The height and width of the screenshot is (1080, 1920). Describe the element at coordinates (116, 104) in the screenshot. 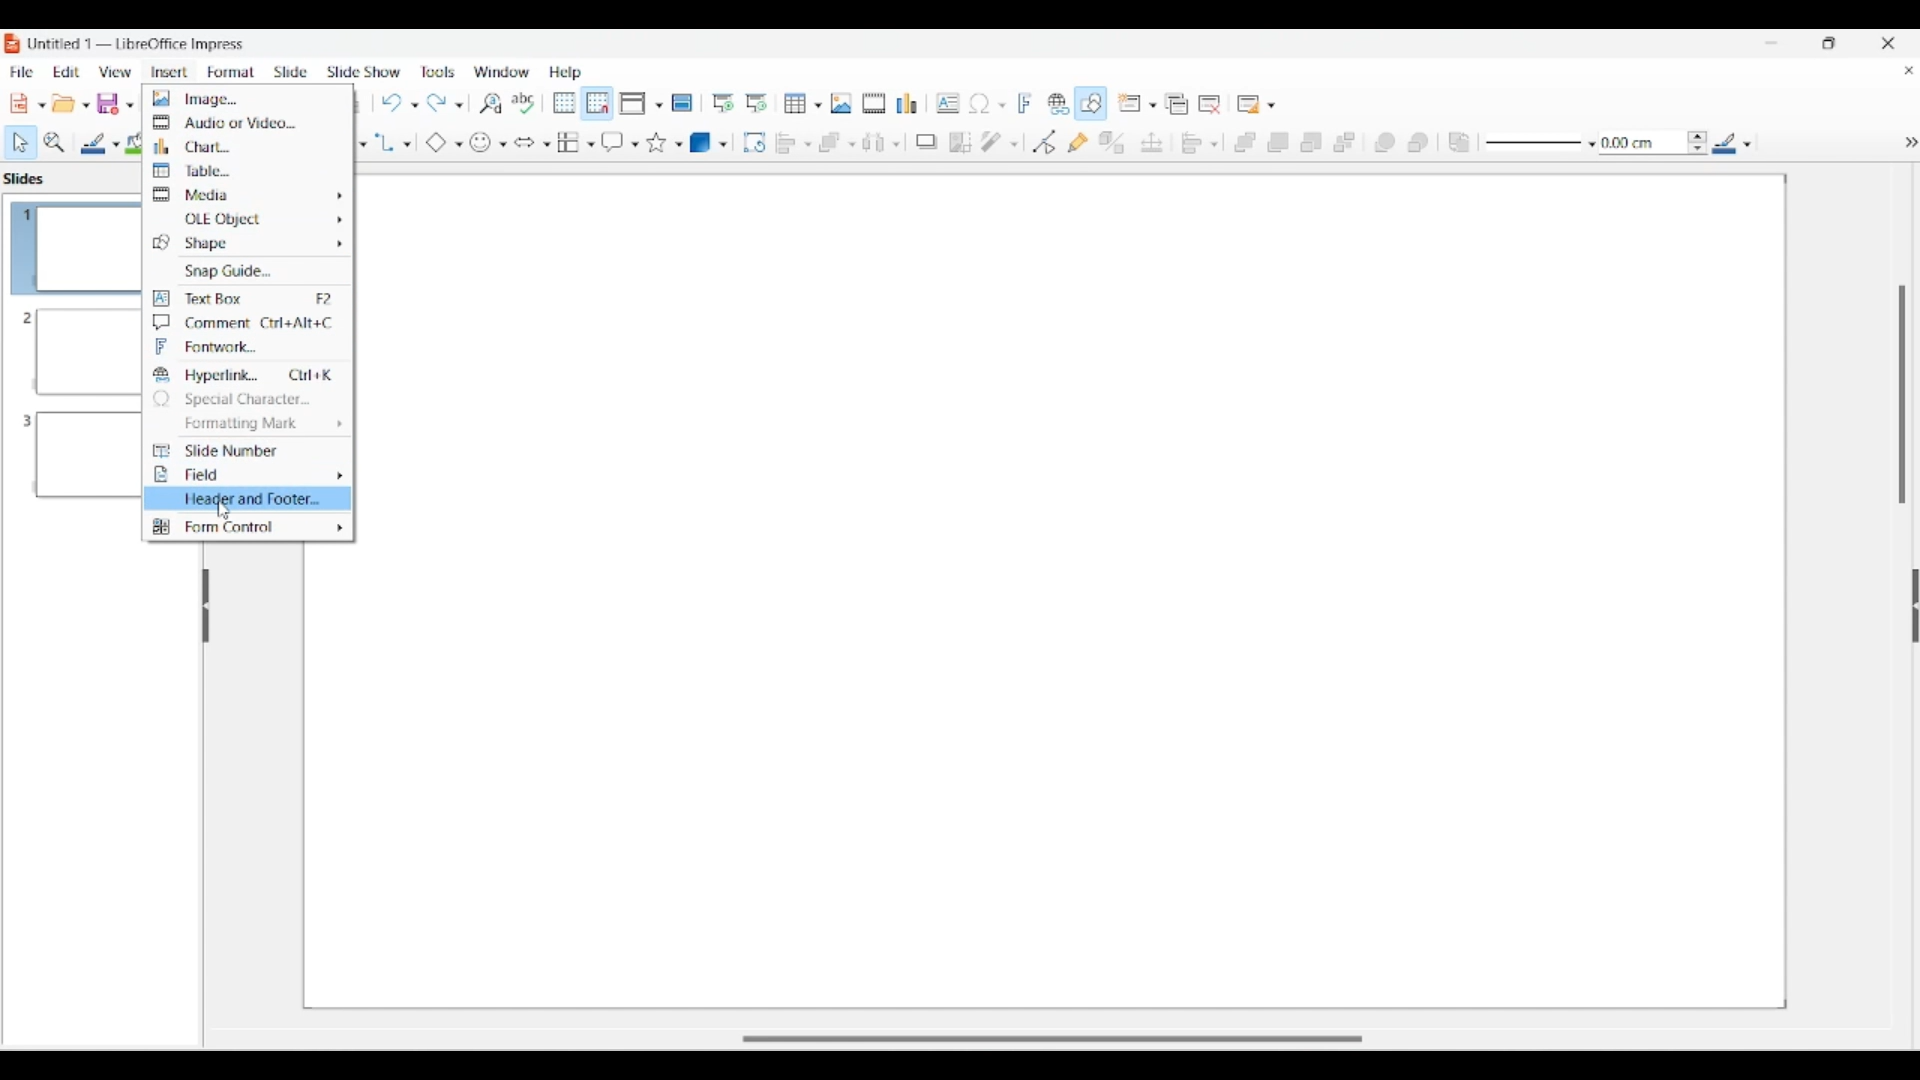

I see `Save options` at that location.